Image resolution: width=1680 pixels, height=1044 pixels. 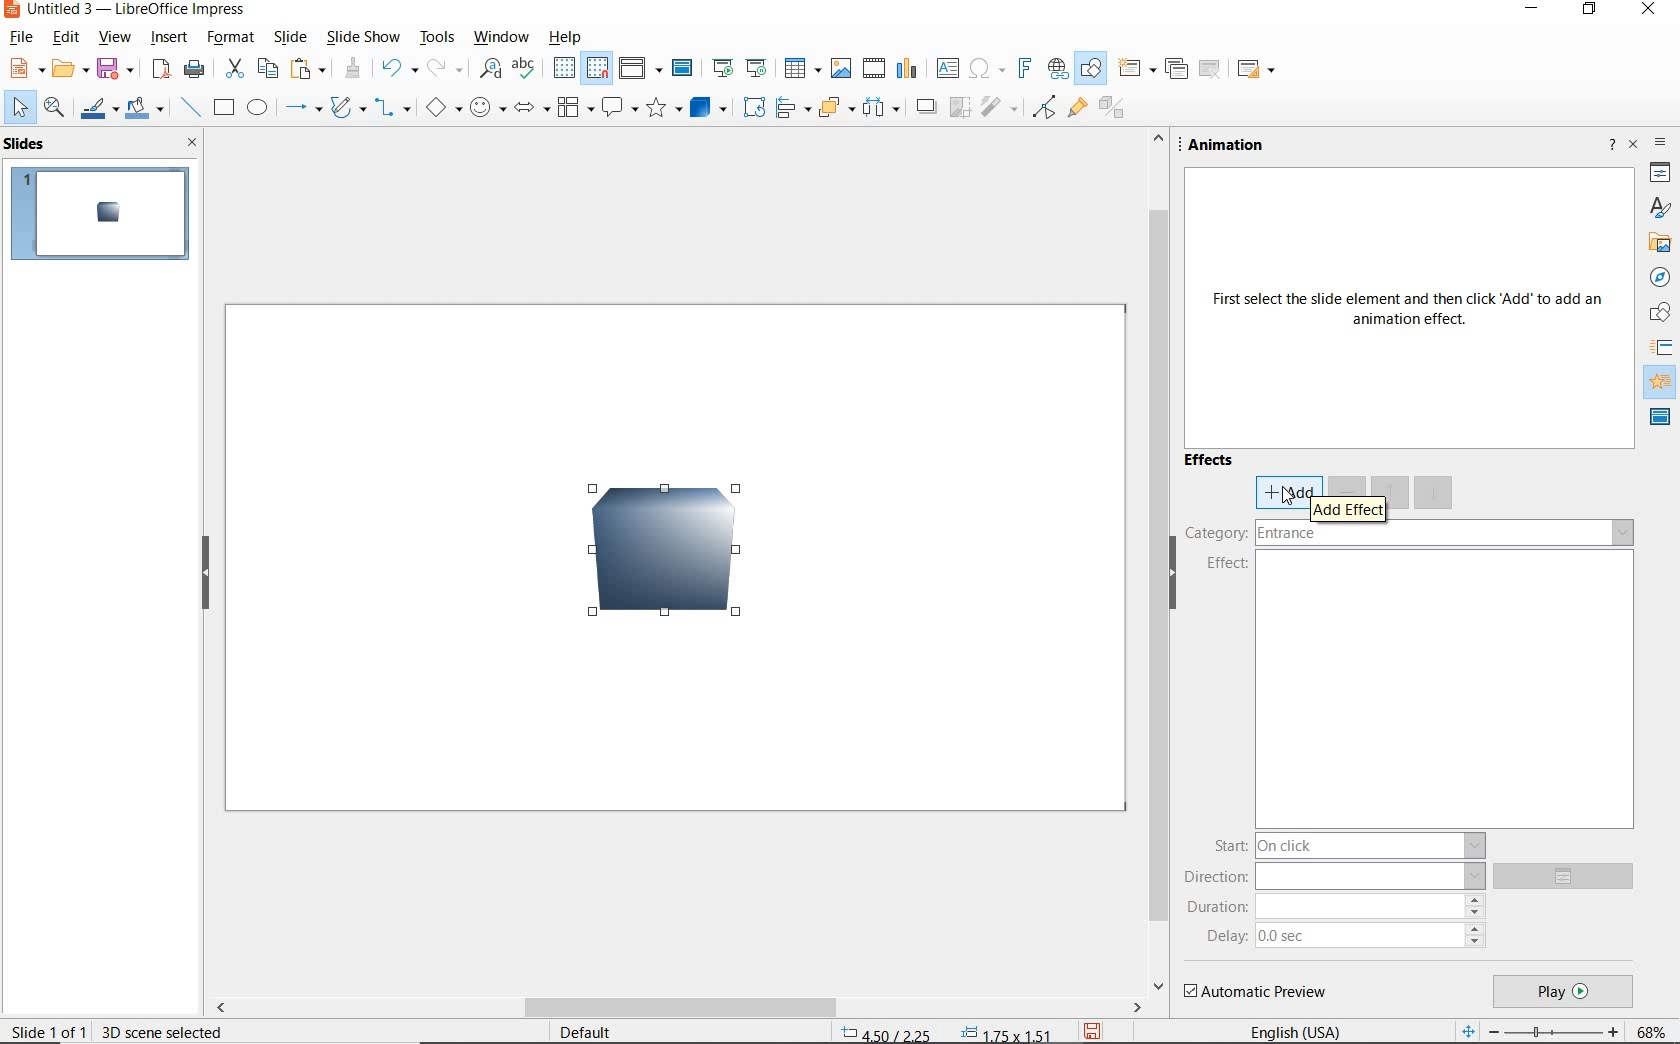 I want to click on duplicate slide, so click(x=1176, y=69).